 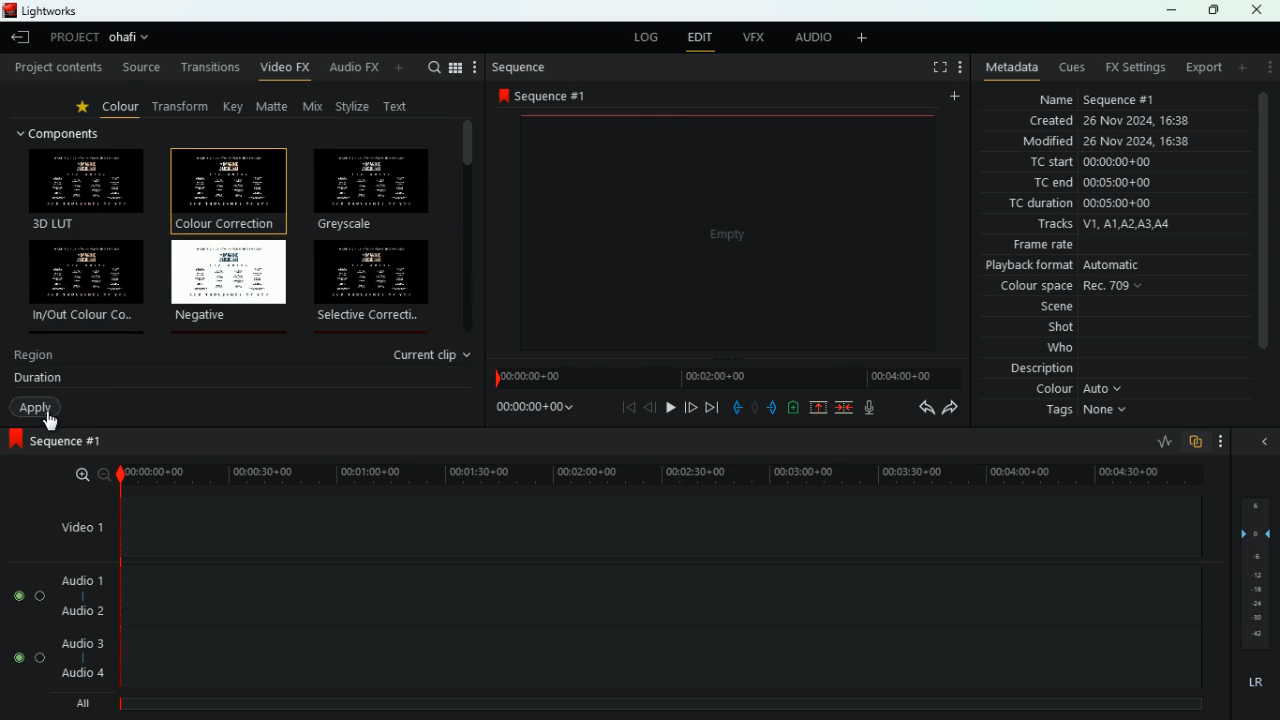 What do you see at coordinates (36, 358) in the screenshot?
I see `region` at bounding box center [36, 358].